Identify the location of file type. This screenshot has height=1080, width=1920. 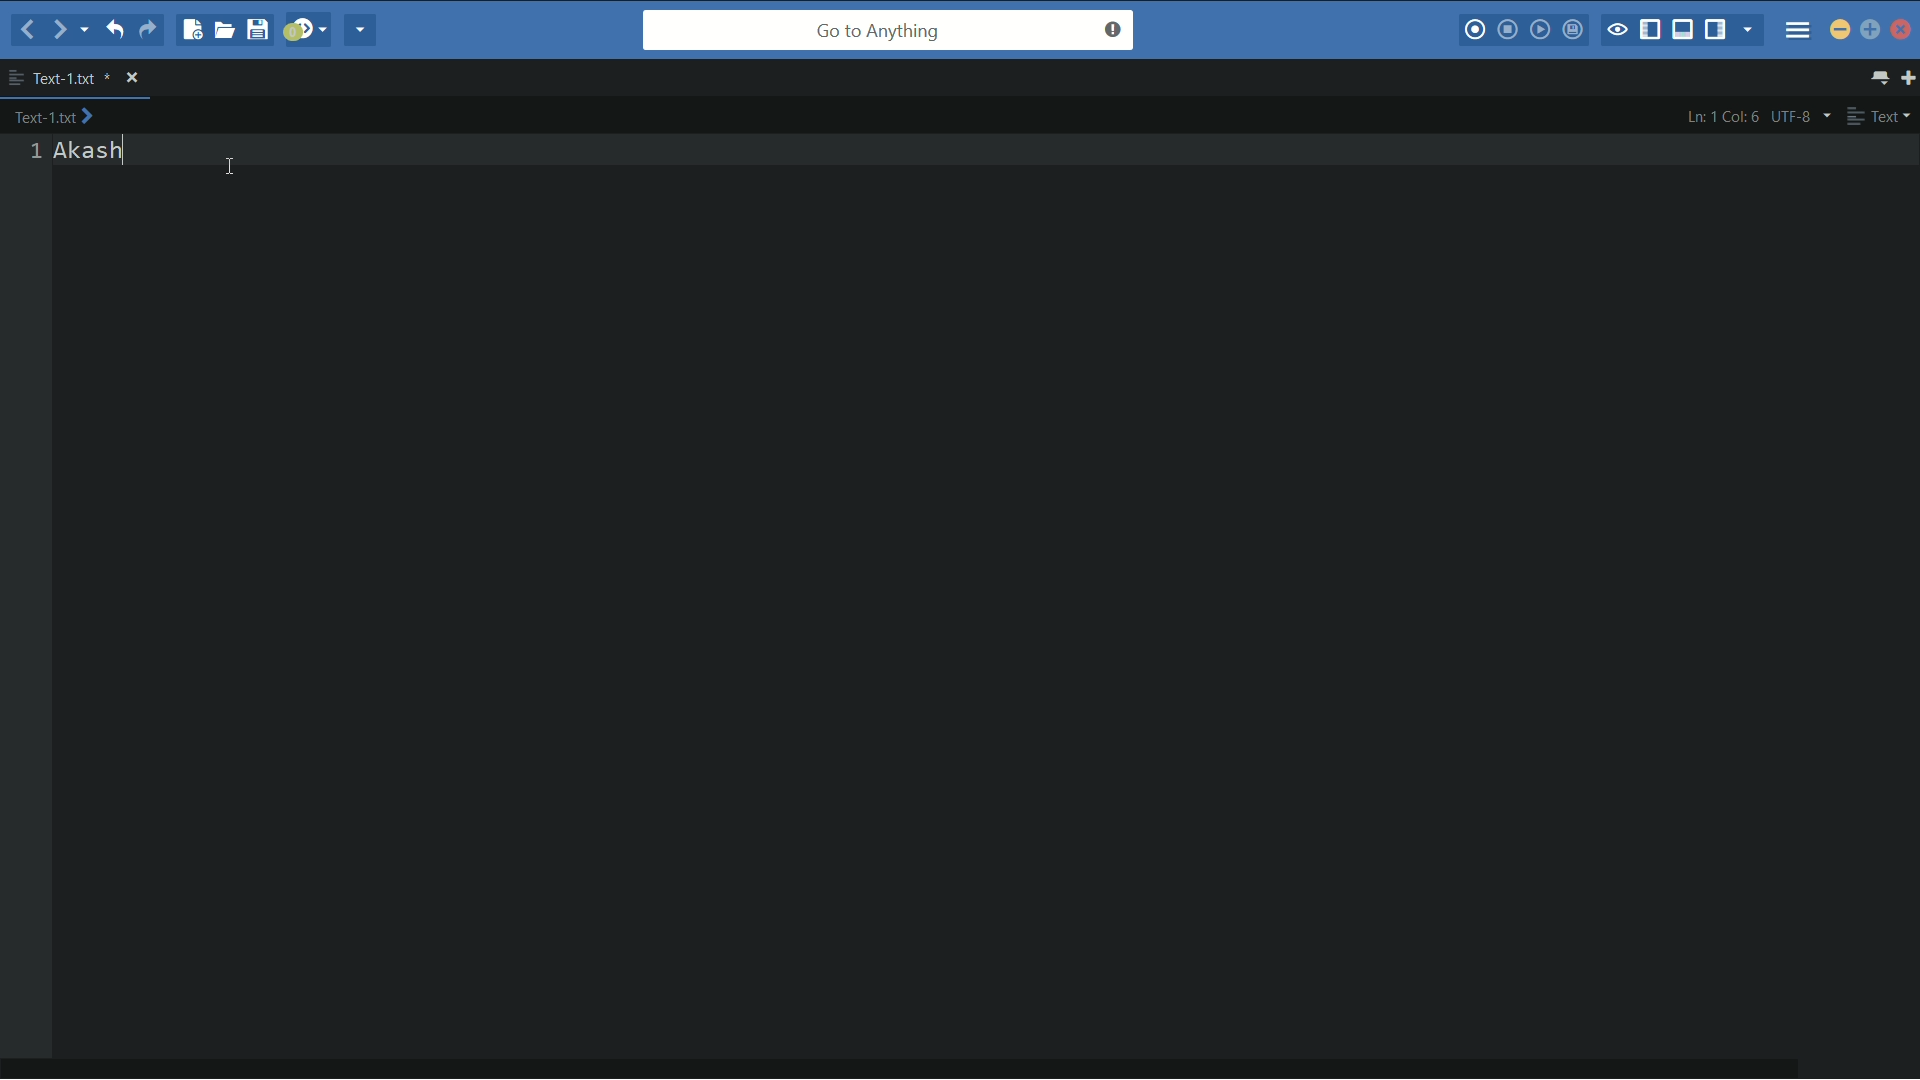
(1880, 115).